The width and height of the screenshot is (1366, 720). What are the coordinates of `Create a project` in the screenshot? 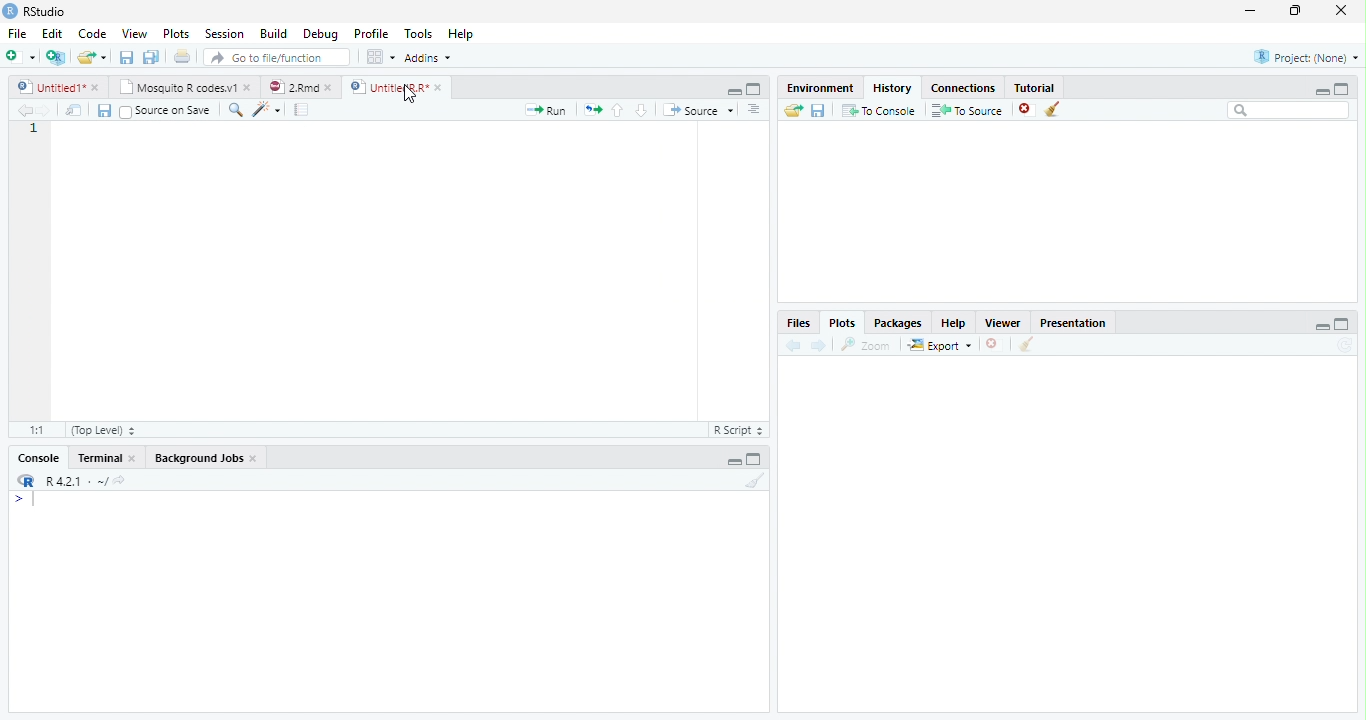 It's located at (57, 56).